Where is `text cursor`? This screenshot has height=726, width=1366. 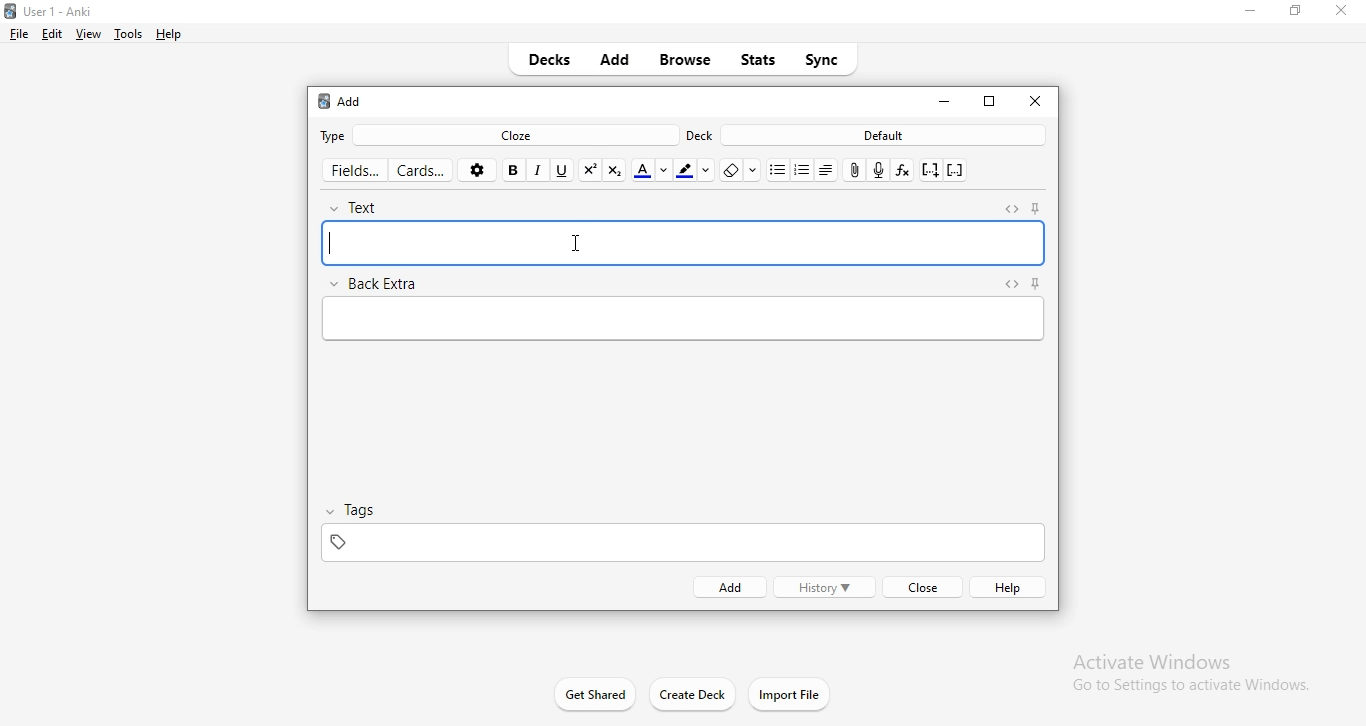
text cursor is located at coordinates (328, 244).